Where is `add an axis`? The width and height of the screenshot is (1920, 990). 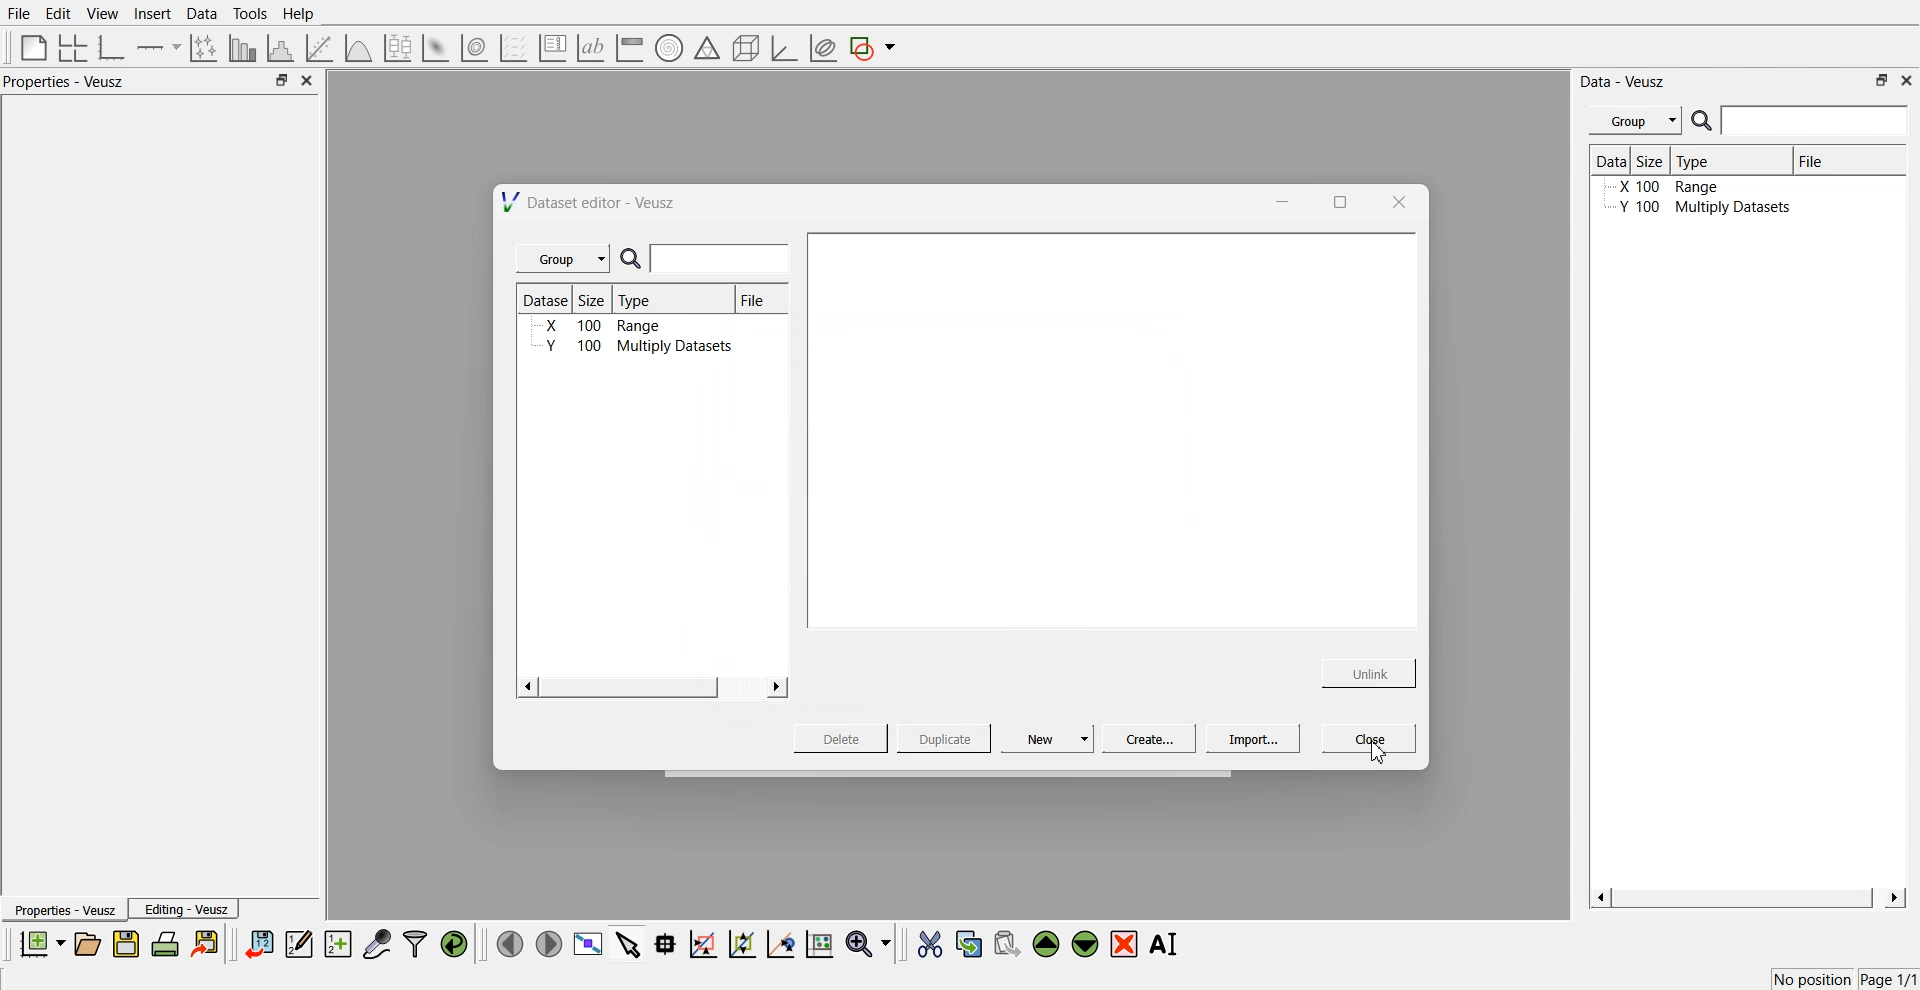
add an axis is located at coordinates (160, 47).